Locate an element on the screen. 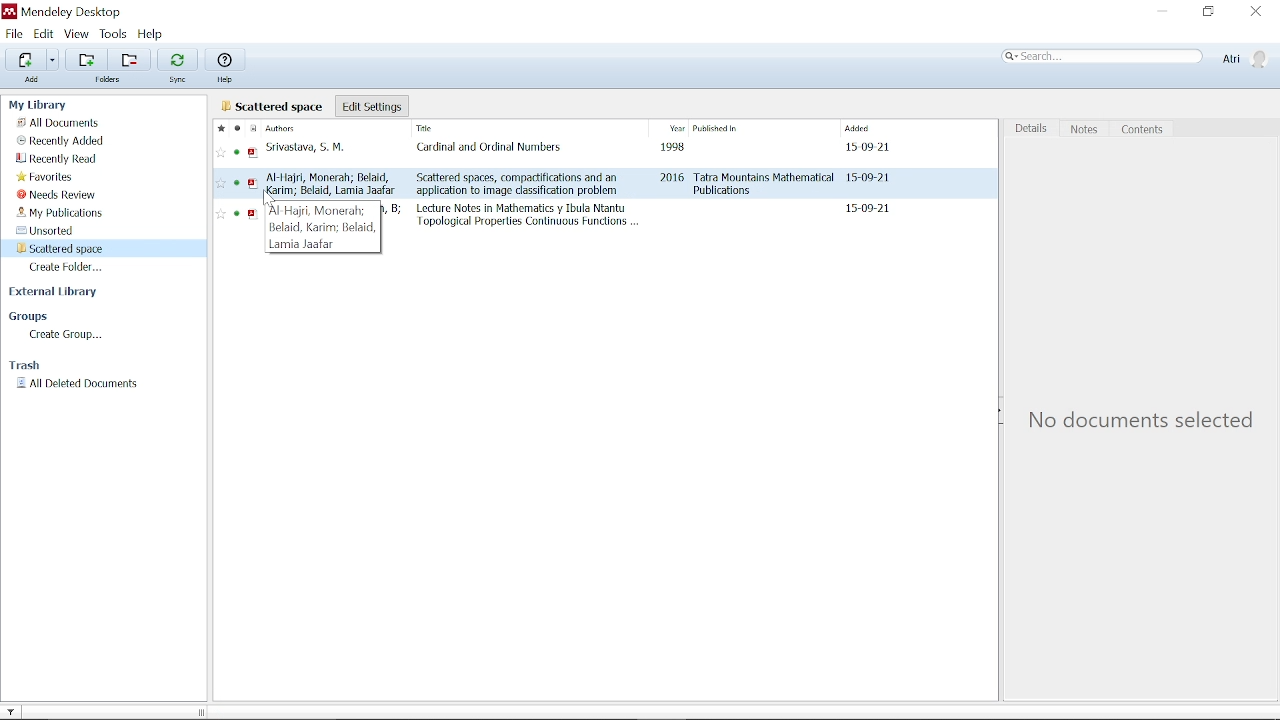  Title is located at coordinates (464, 130).